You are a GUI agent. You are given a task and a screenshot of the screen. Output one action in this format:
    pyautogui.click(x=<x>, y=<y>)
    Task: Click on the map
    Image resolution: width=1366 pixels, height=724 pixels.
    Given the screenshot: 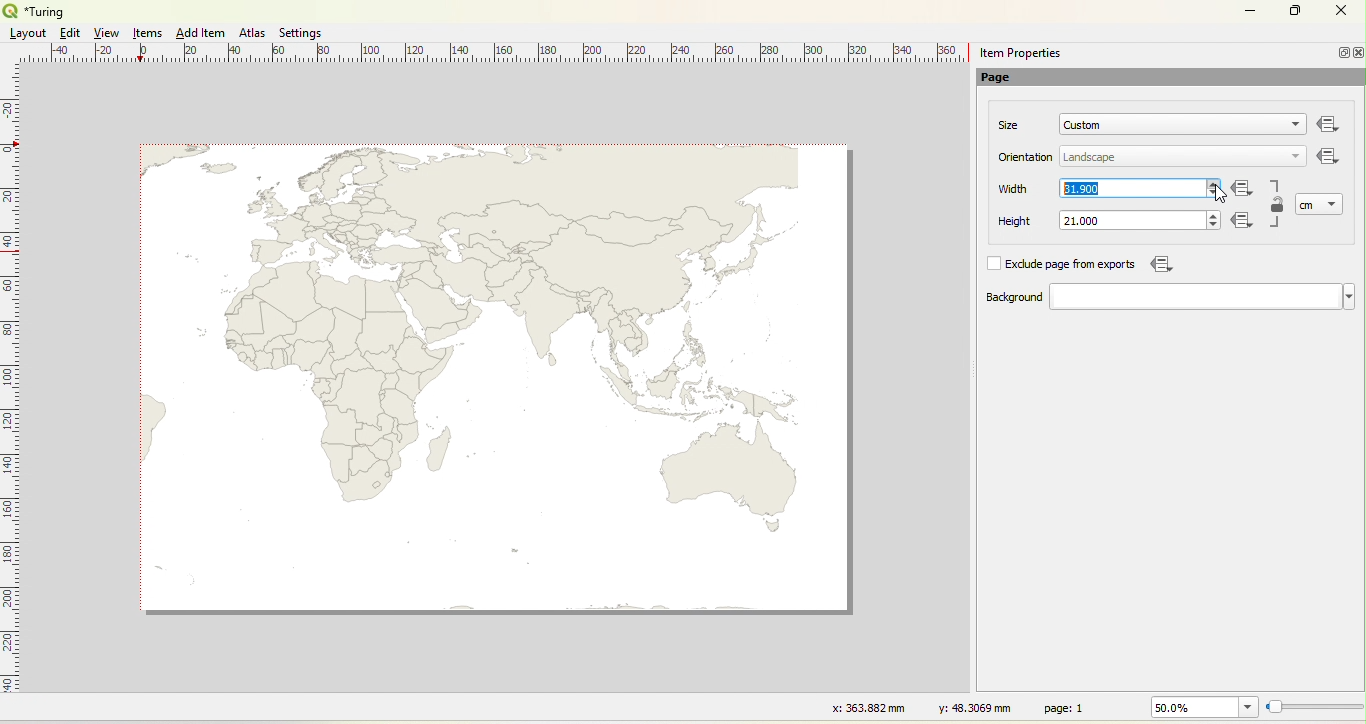 What is the action you would take?
    pyautogui.click(x=493, y=377)
    